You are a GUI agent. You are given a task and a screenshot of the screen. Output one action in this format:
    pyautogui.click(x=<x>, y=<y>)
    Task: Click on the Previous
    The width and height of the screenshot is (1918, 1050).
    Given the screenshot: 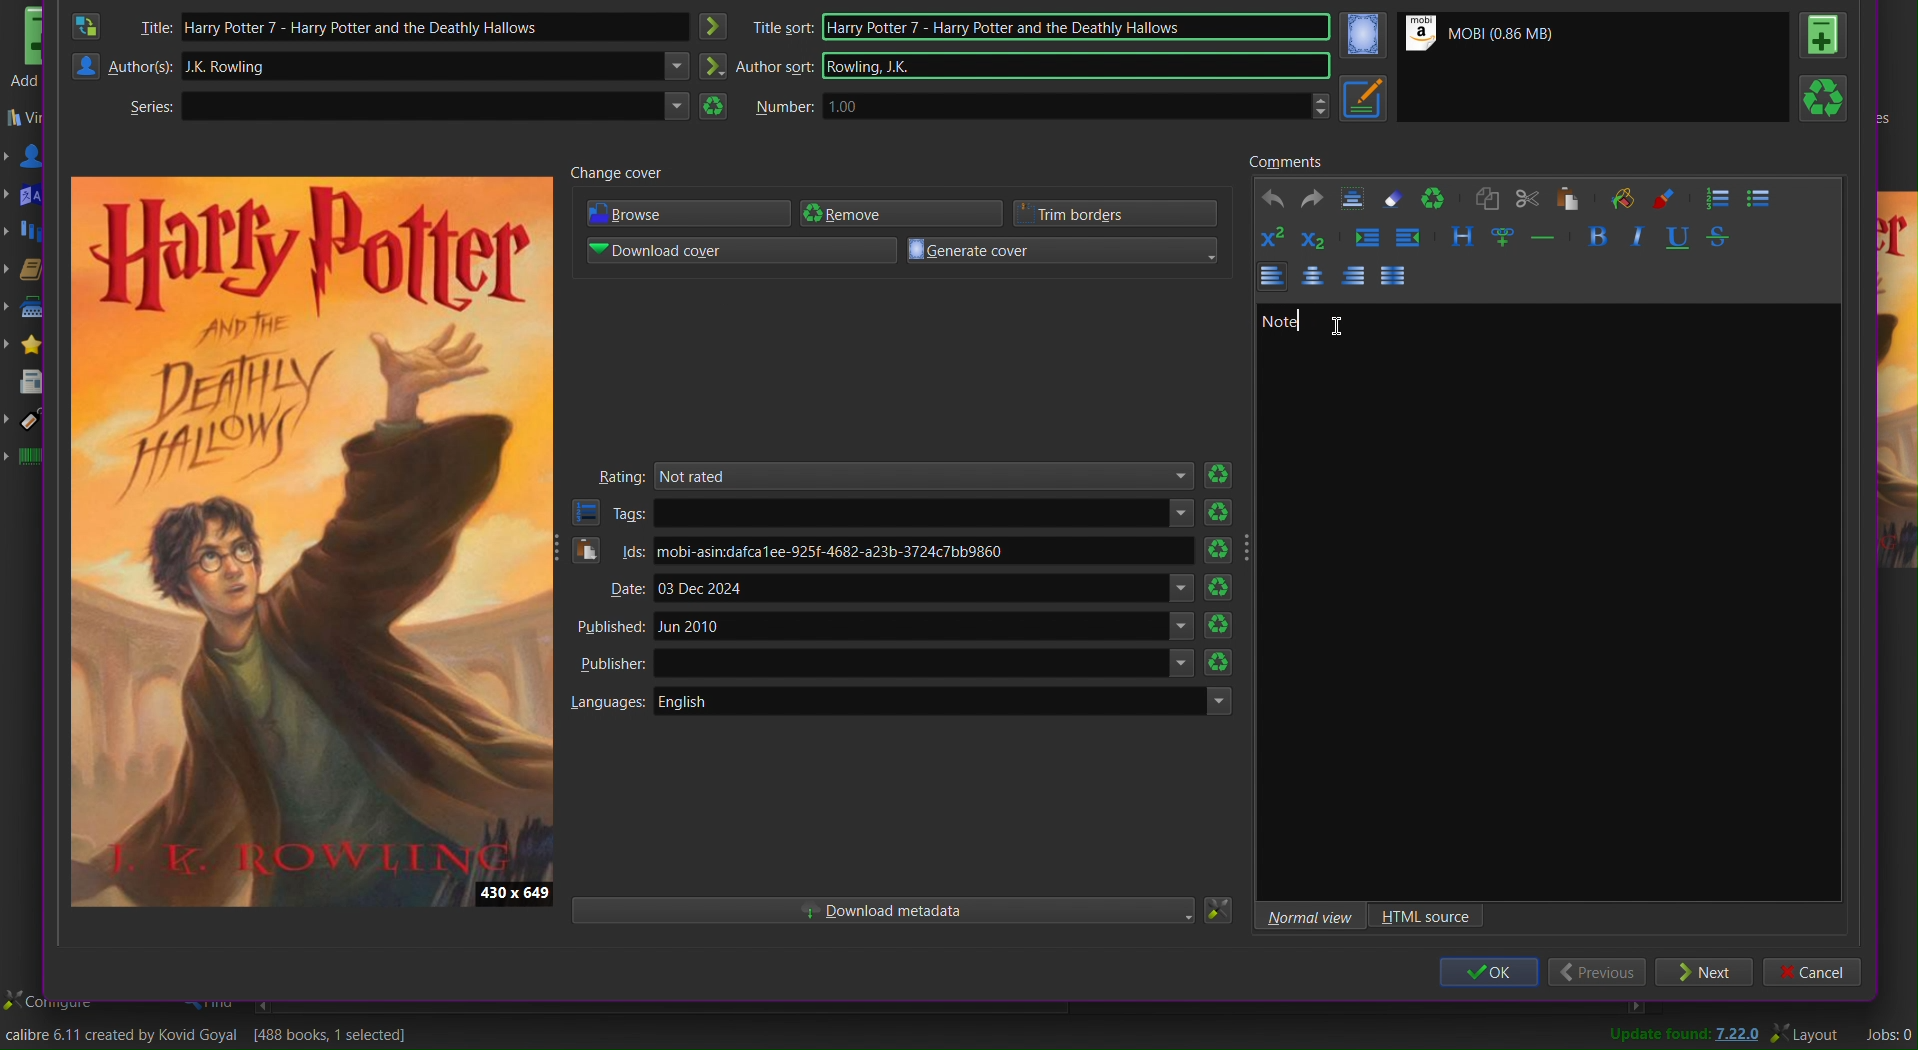 What is the action you would take?
    pyautogui.click(x=1599, y=974)
    